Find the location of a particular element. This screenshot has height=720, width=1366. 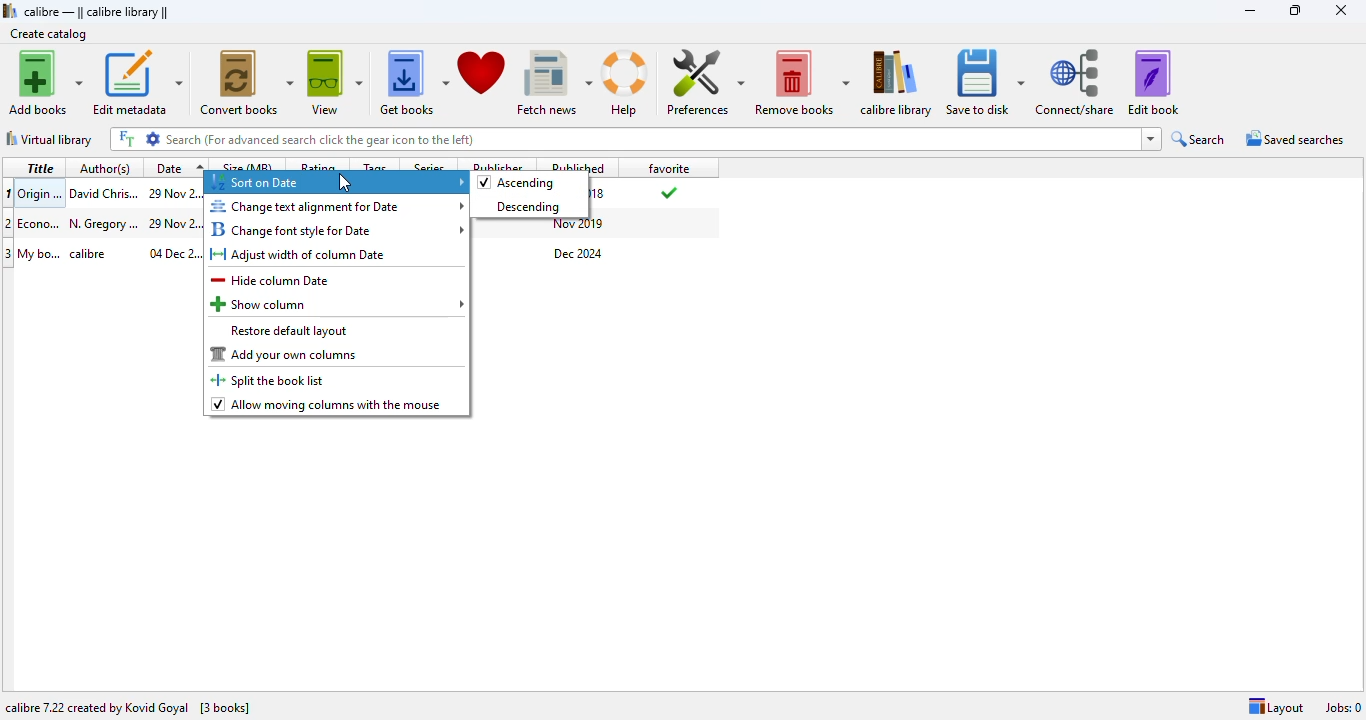

series is located at coordinates (431, 165).